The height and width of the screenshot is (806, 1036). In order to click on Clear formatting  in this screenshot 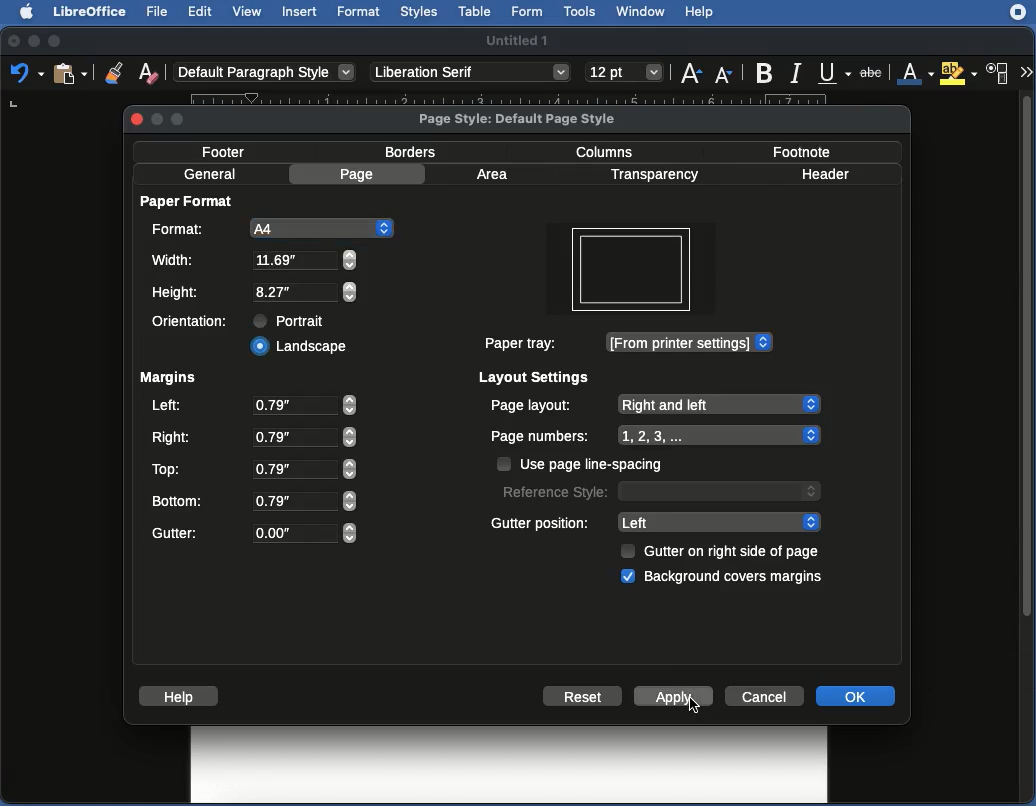, I will do `click(148, 75)`.